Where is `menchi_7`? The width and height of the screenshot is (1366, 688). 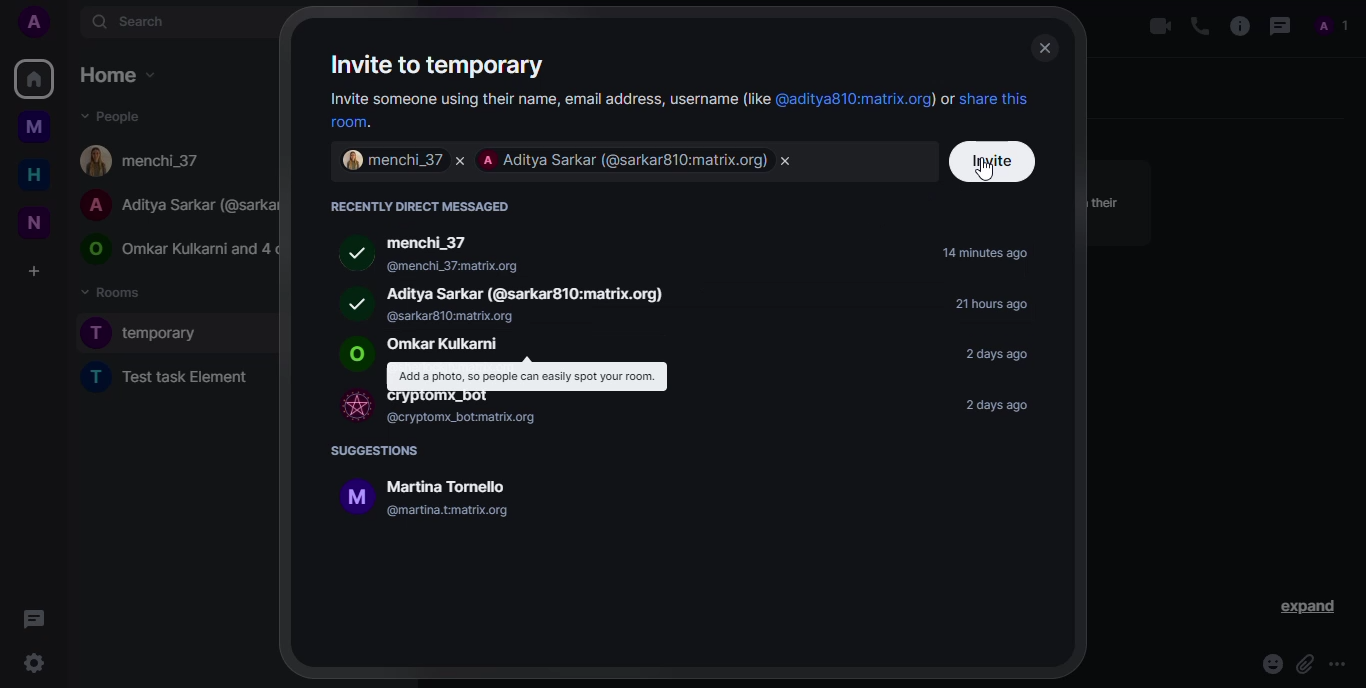 menchi_7 is located at coordinates (388, 161).